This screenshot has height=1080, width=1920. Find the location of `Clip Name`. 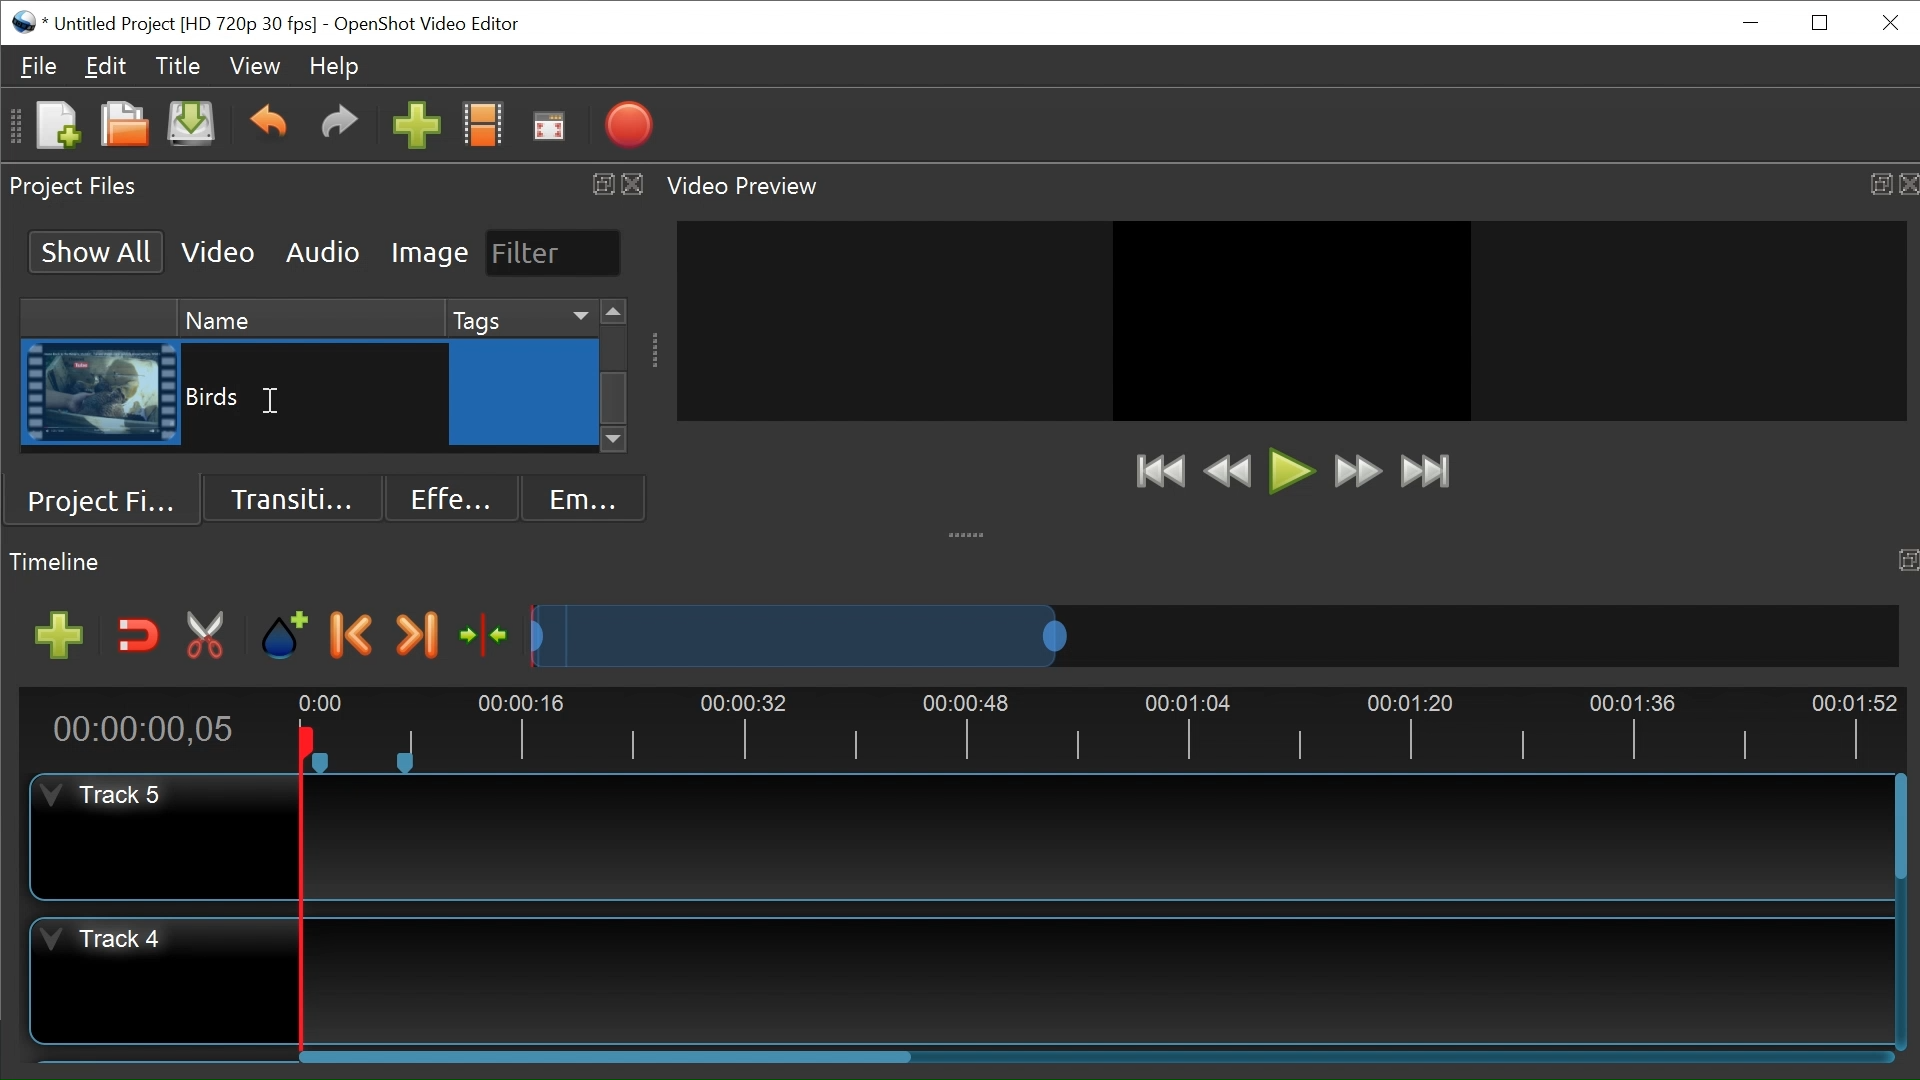

Clip Name is located at coordinates (315, 398).